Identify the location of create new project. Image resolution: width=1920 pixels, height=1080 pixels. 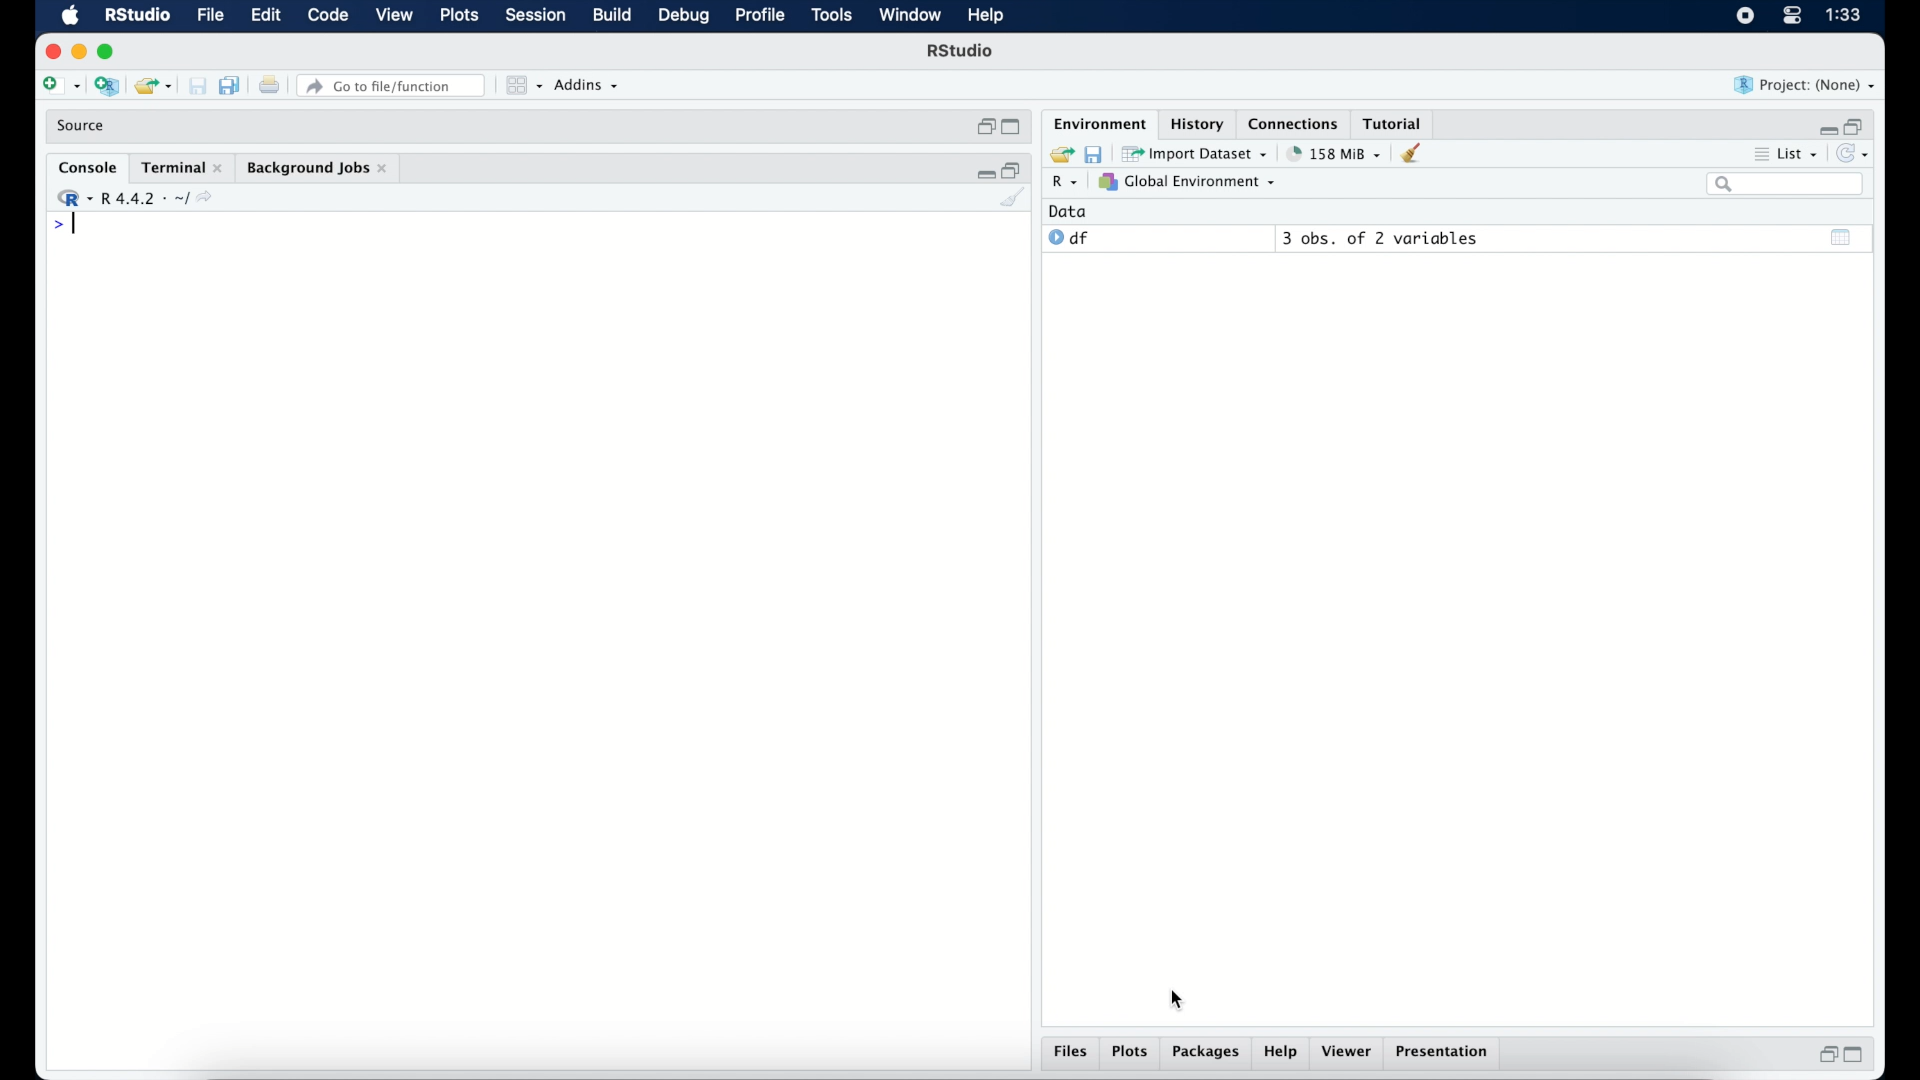
(106, 85).